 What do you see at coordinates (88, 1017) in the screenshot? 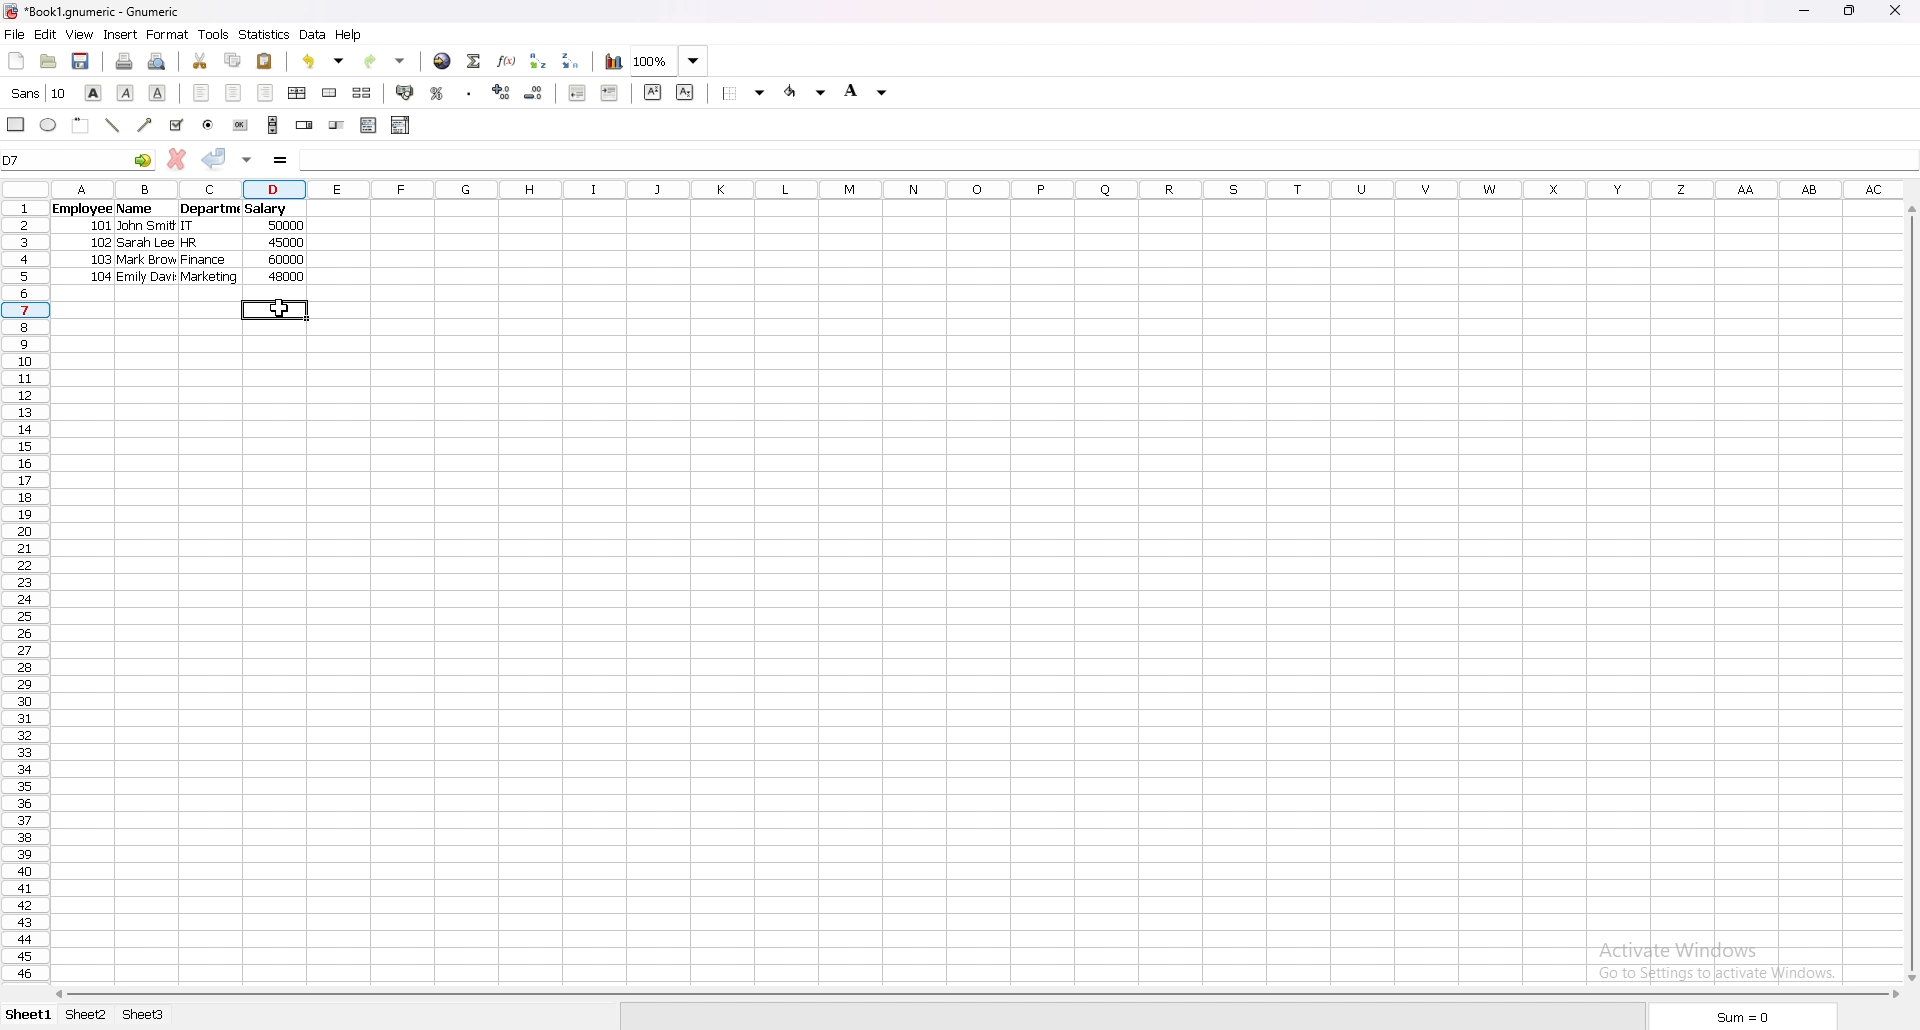
I see `sheet 2` at bounding box center [88, 1017].